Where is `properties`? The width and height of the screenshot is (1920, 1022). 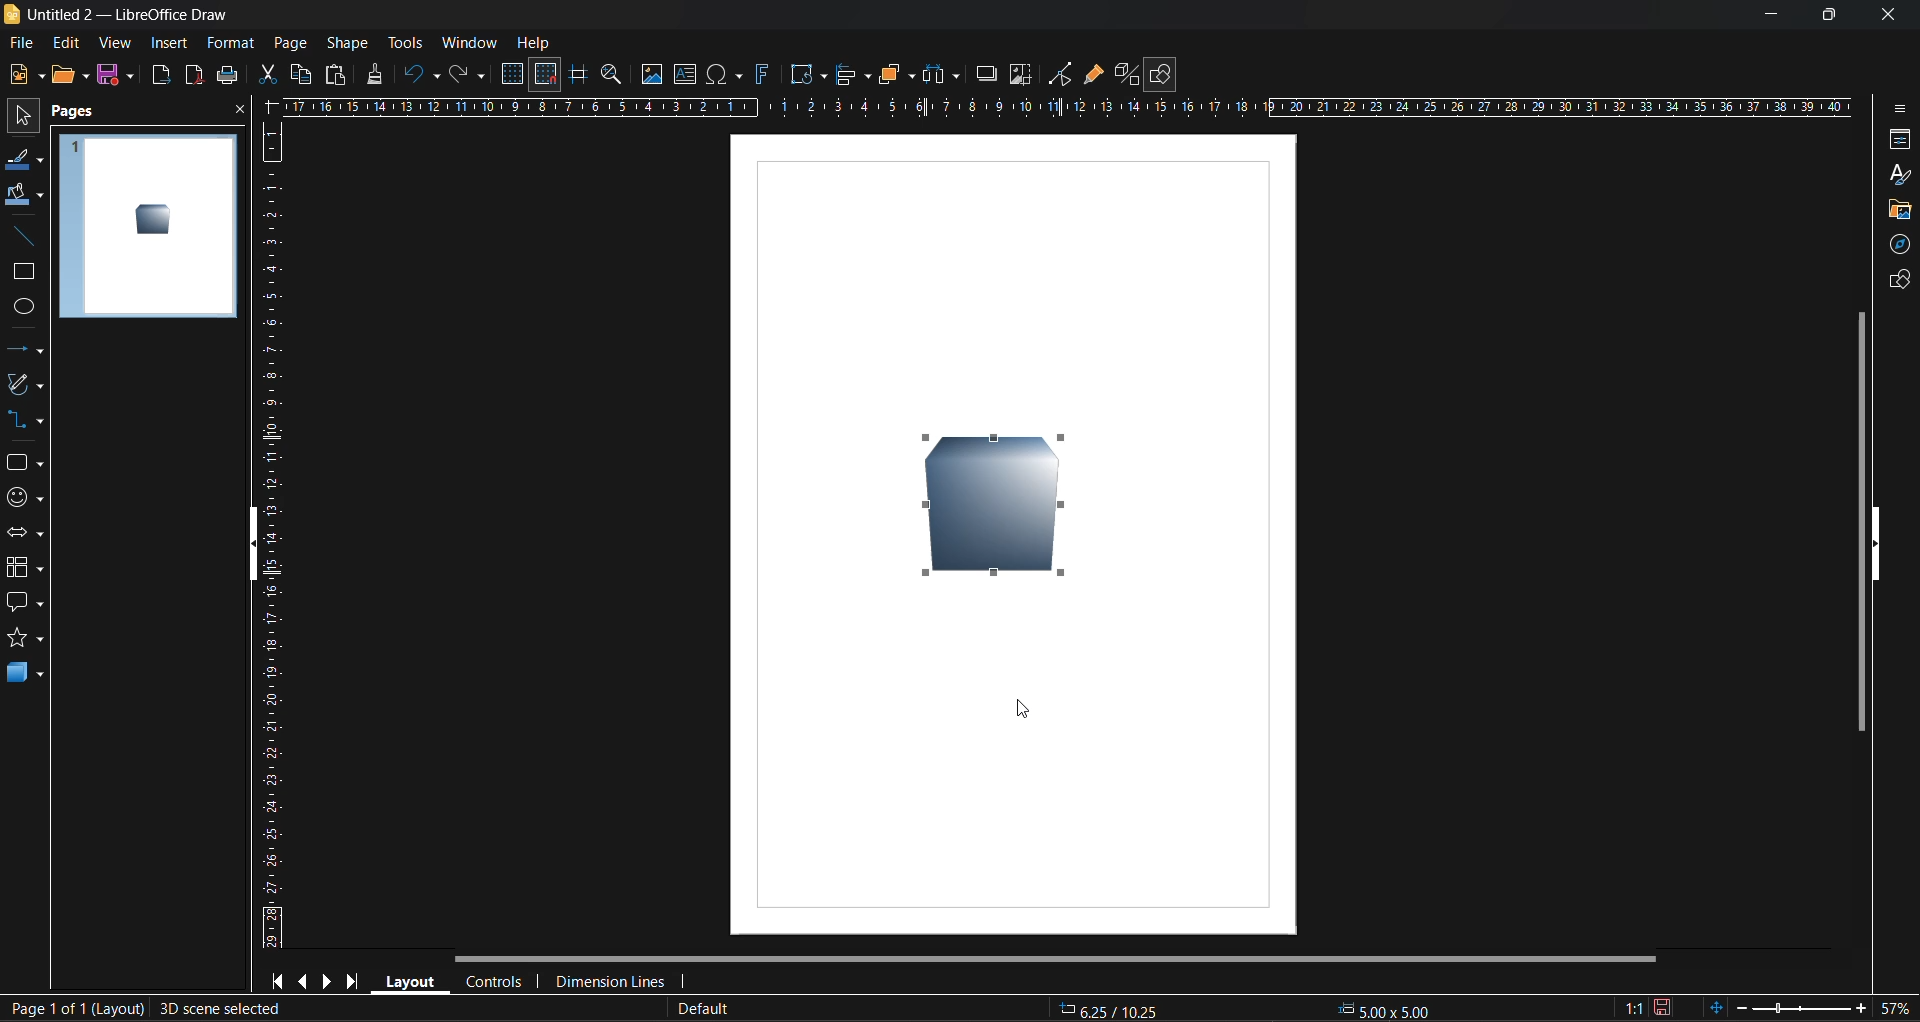 properties is located at coordinates (1896, 141).